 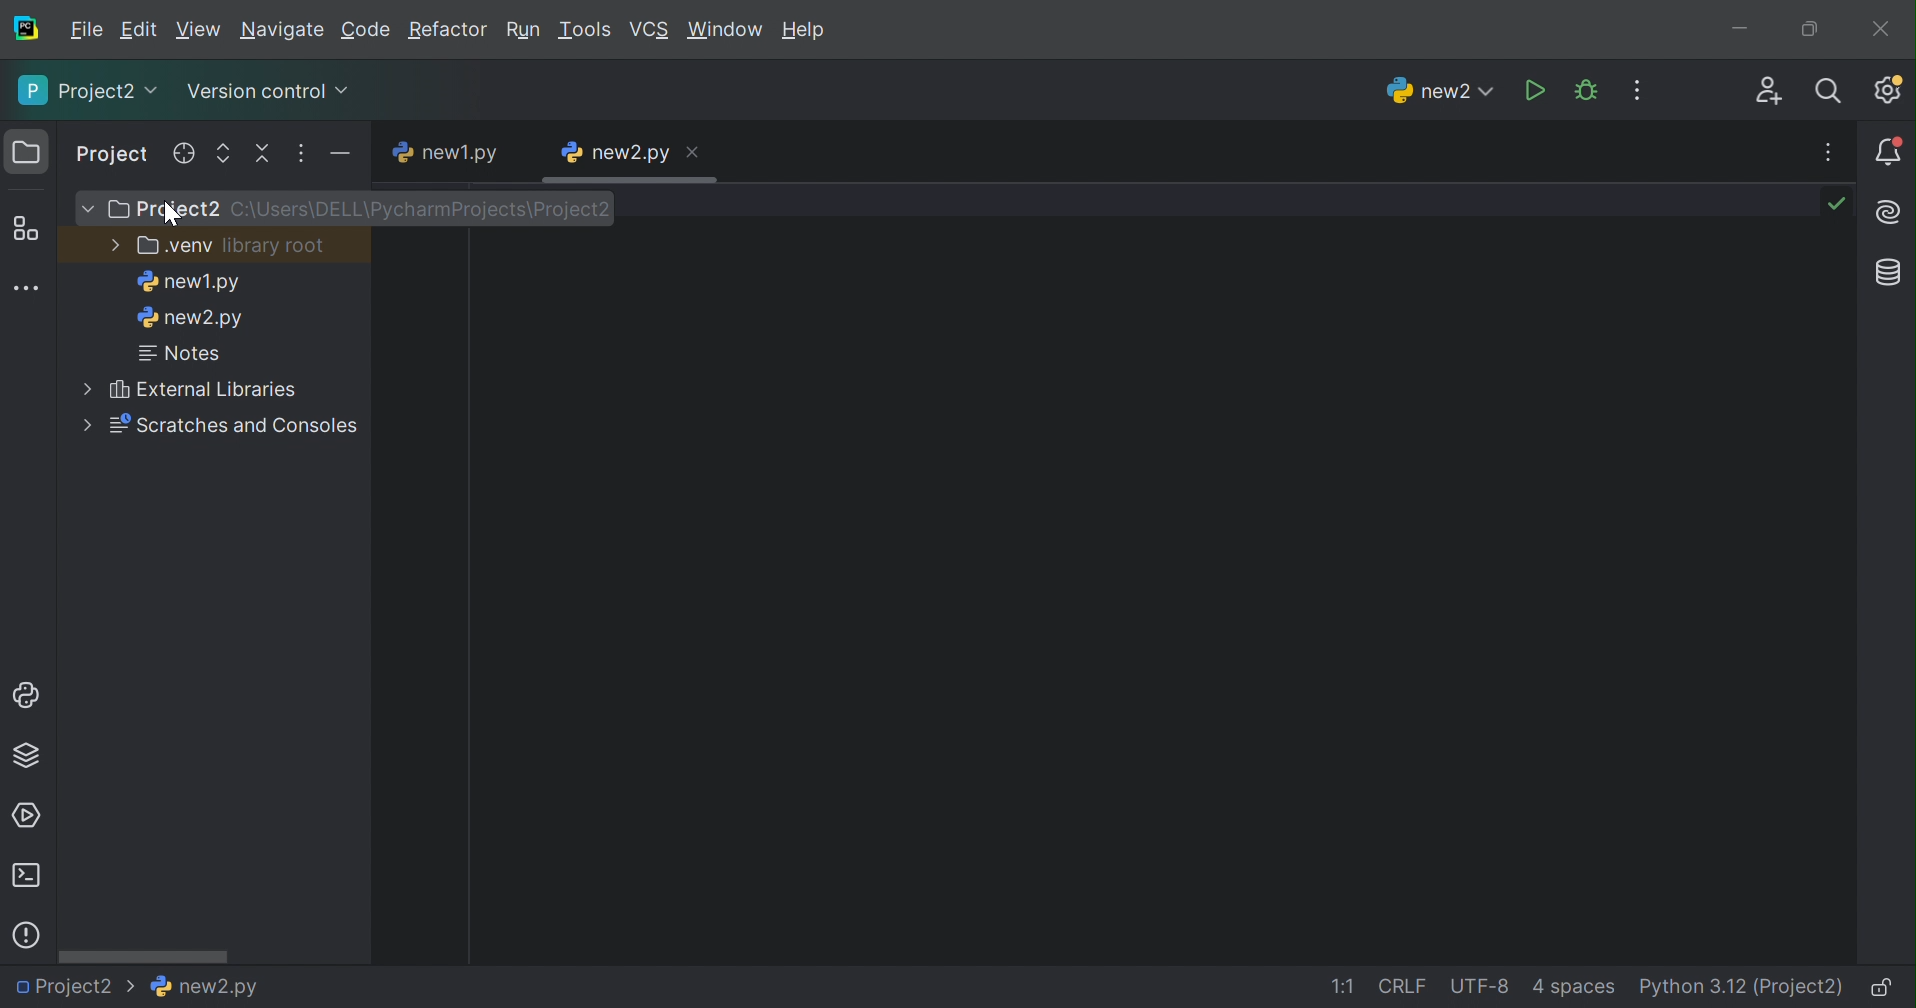 What do you see at coordinates (25, 876) in the screenshot?
I see `Terminal` at bounding box center [25, 876].